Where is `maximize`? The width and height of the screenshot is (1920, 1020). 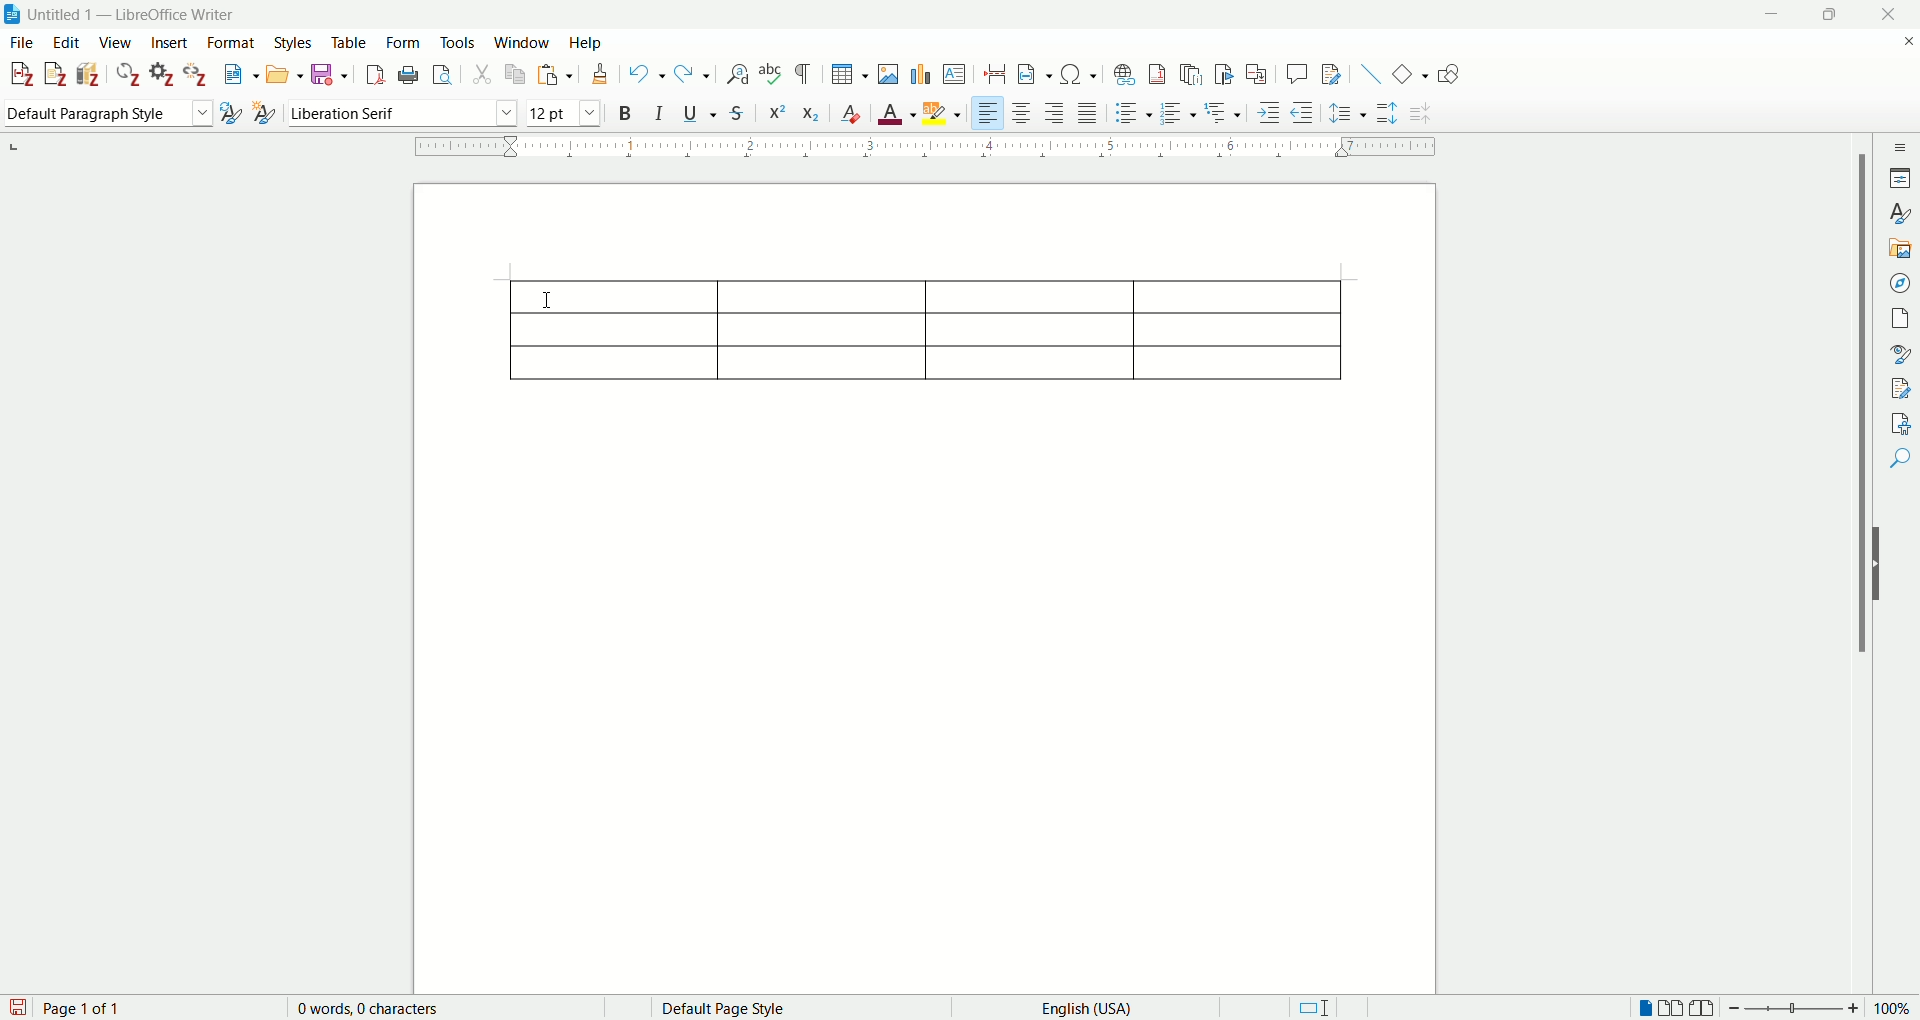 maximize is located at coordinates (1830, 14).